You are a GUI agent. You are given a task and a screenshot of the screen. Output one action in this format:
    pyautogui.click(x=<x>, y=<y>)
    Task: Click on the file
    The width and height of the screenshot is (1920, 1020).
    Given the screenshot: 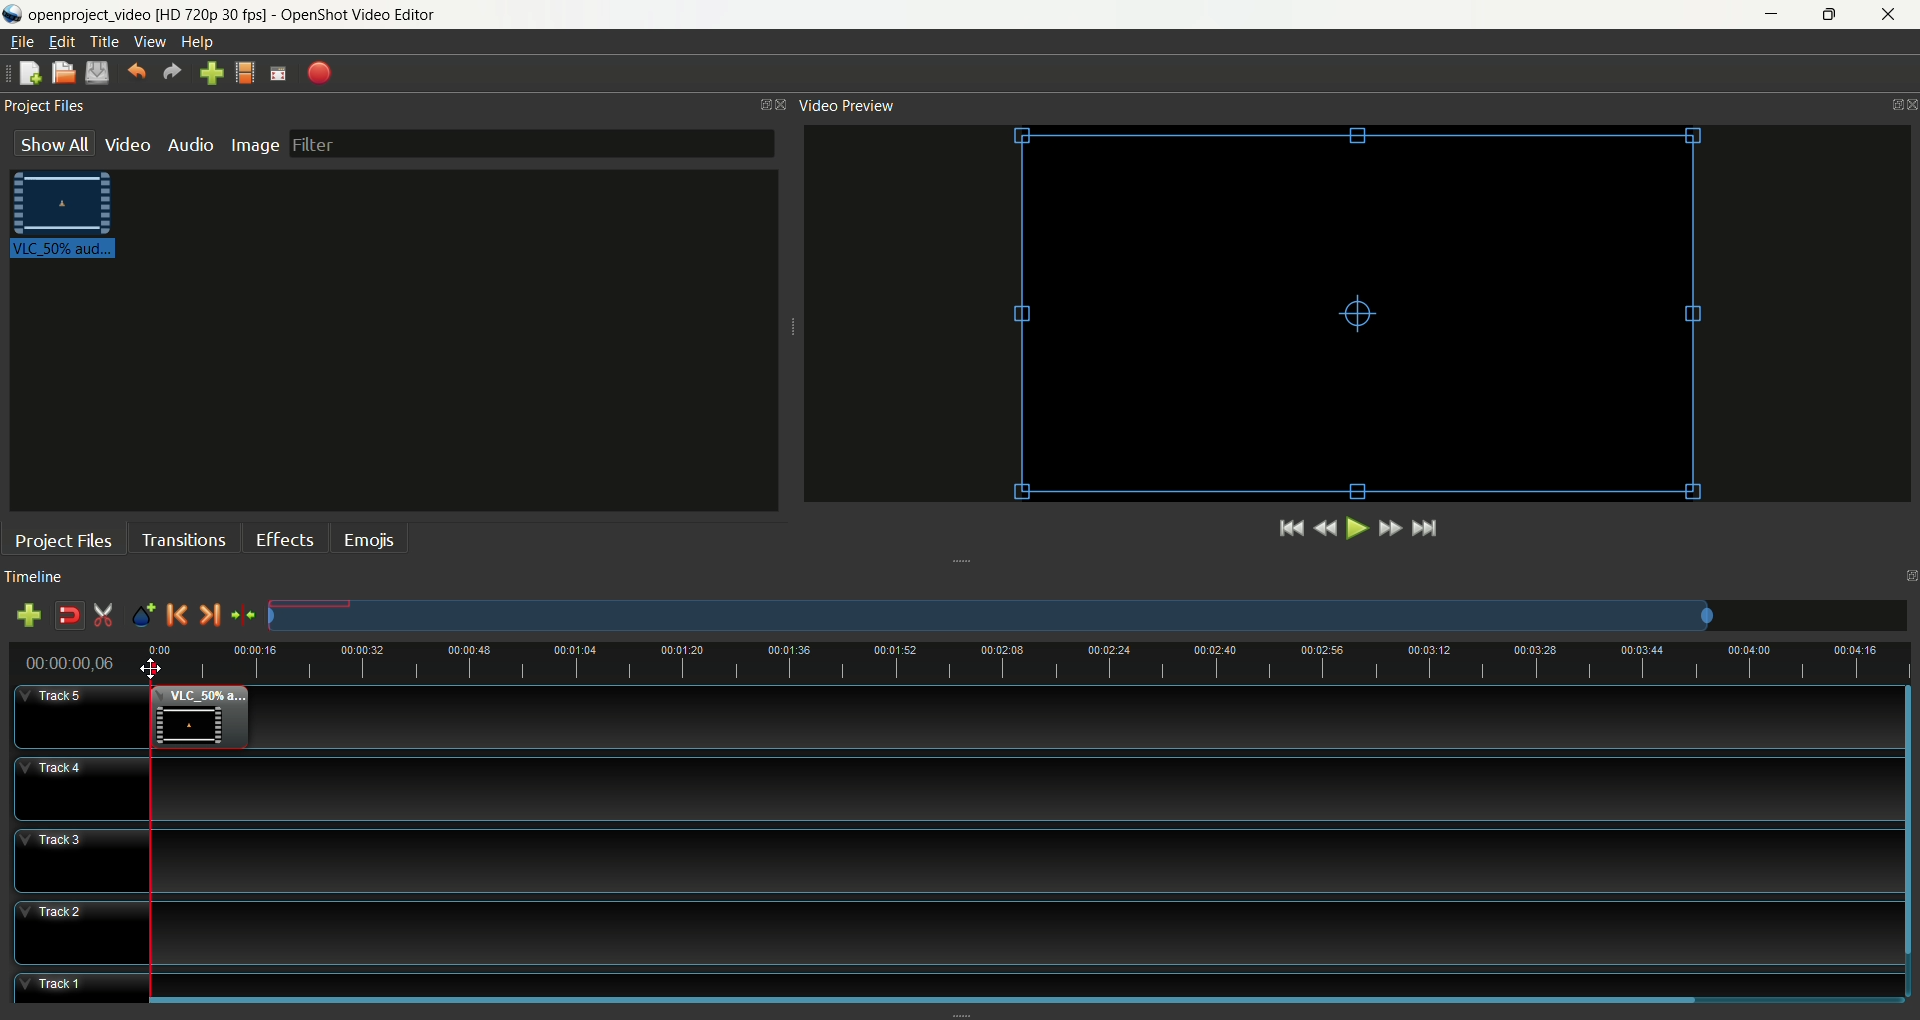 What is the action you would take?
    pyautogui.click(x=22, y=42)
    